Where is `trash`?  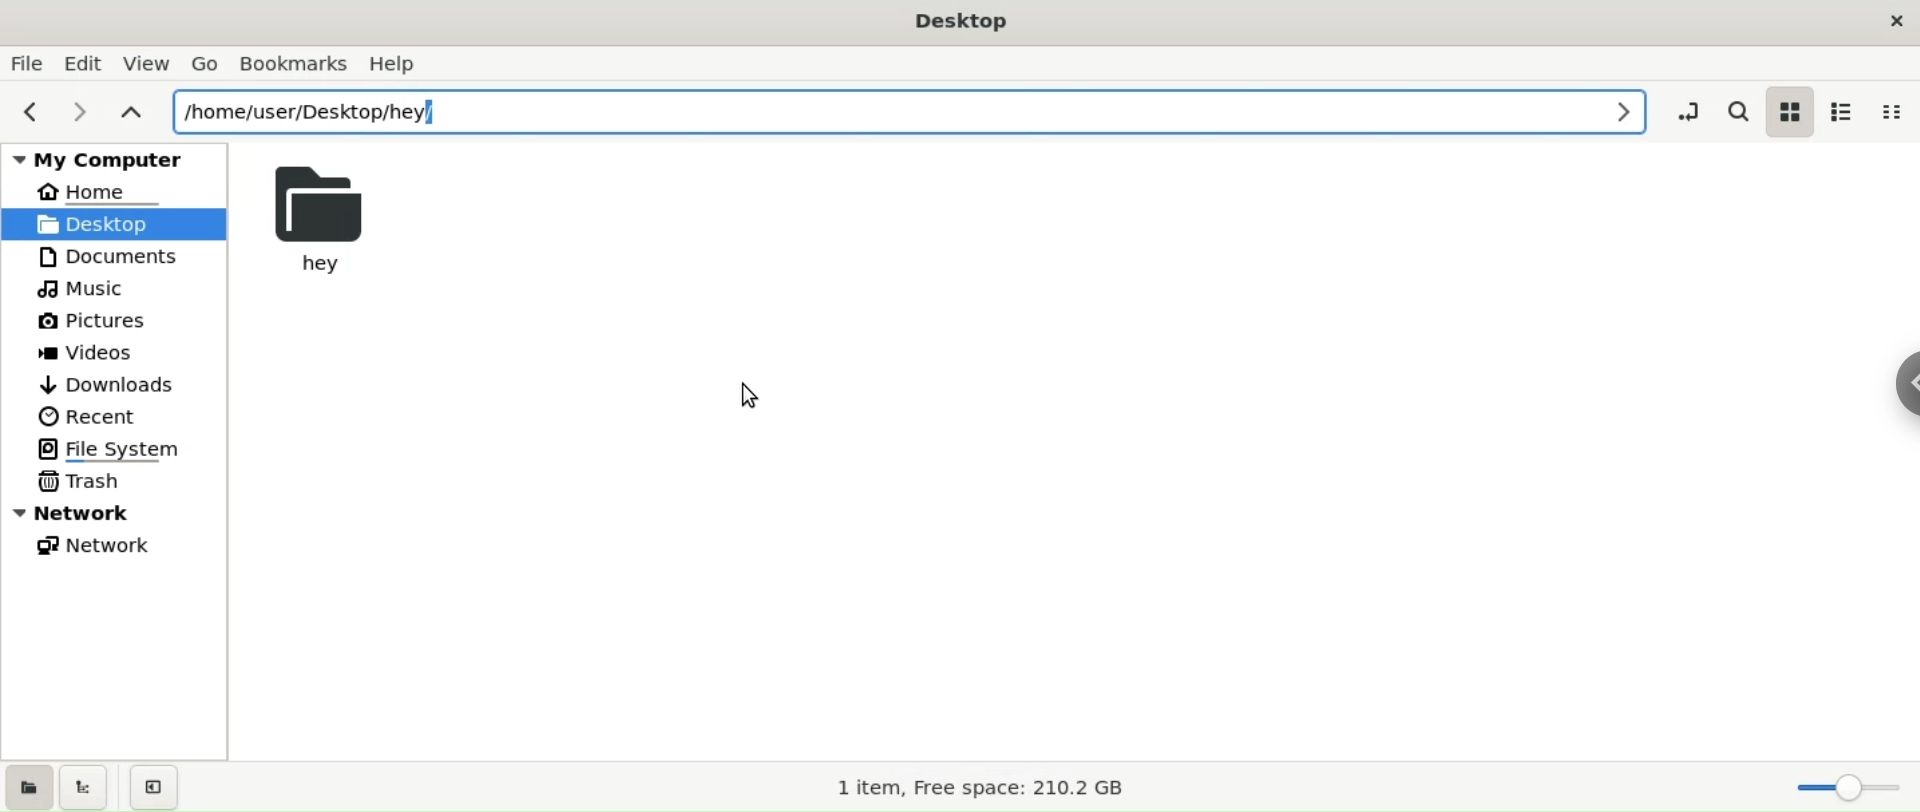
trash is located at coordinates (91, 484).